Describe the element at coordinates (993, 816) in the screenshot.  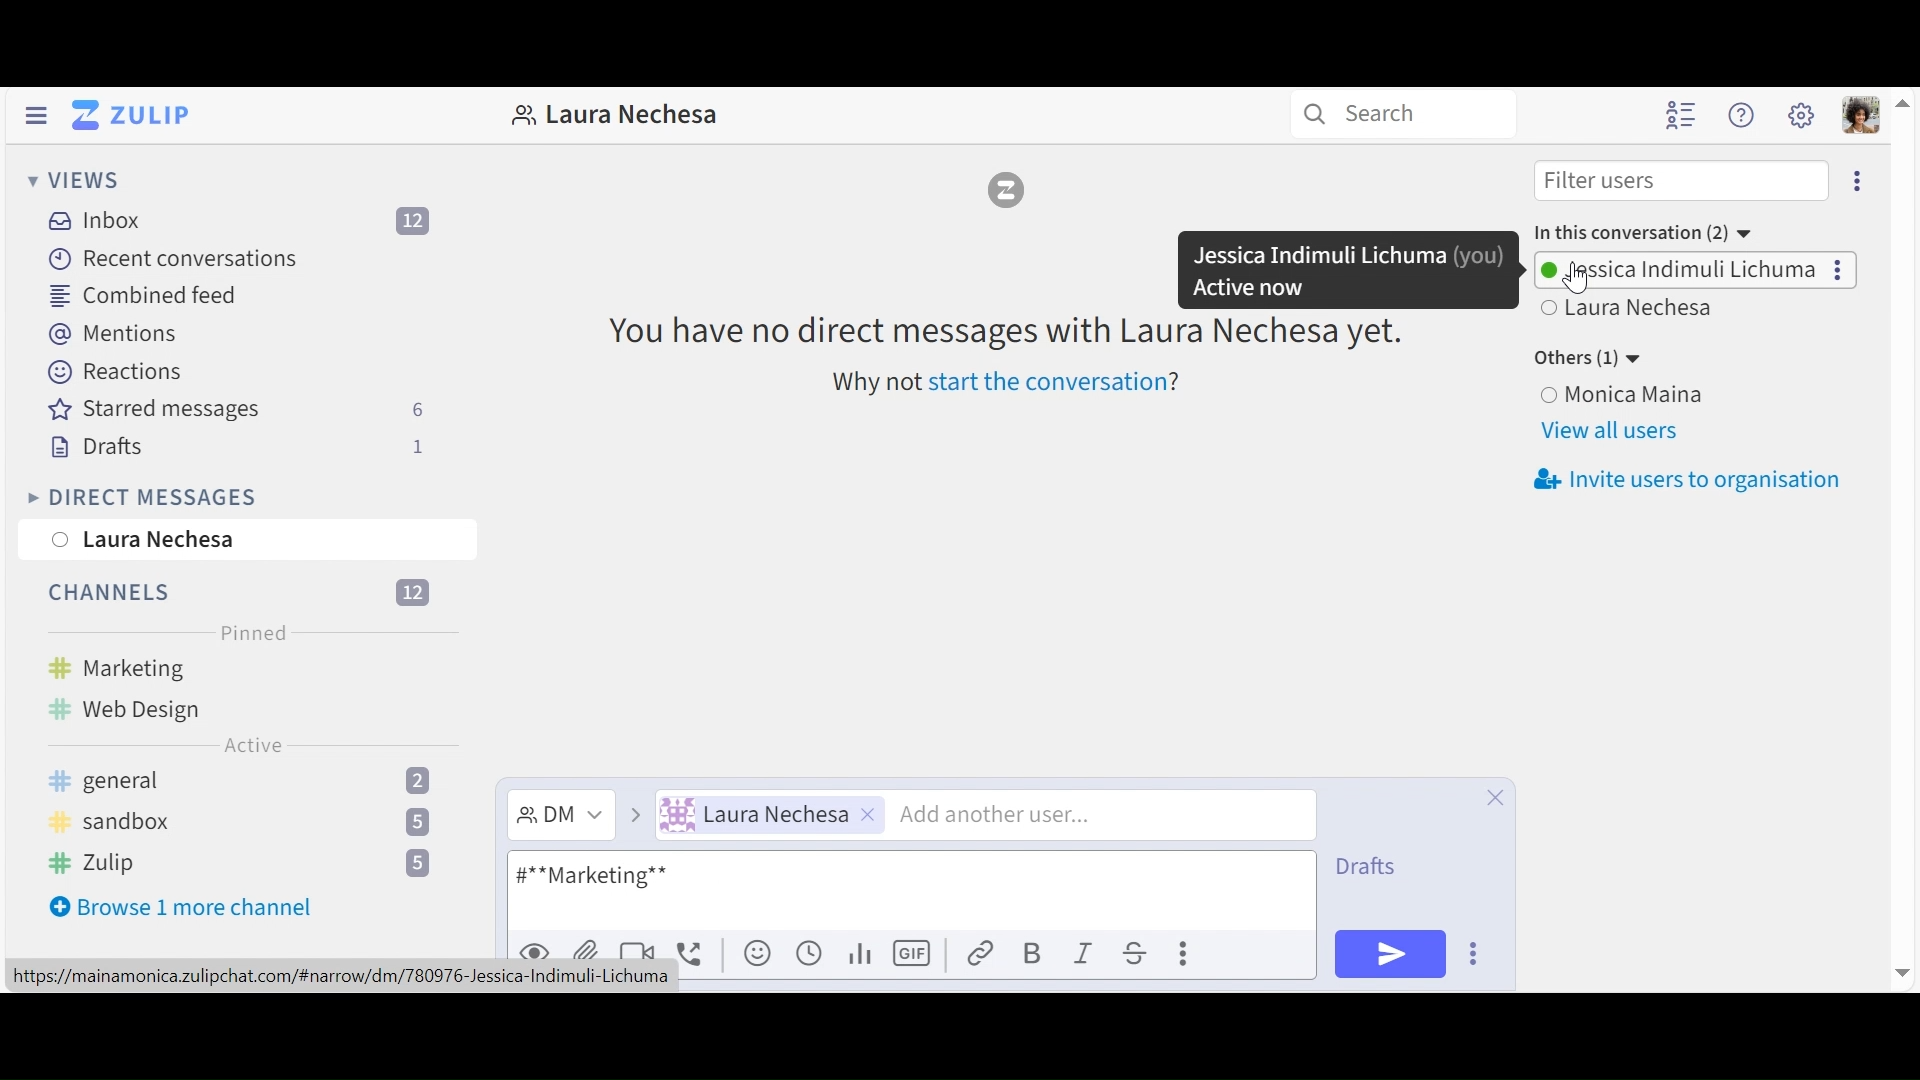
I see `Add another user` at that location.